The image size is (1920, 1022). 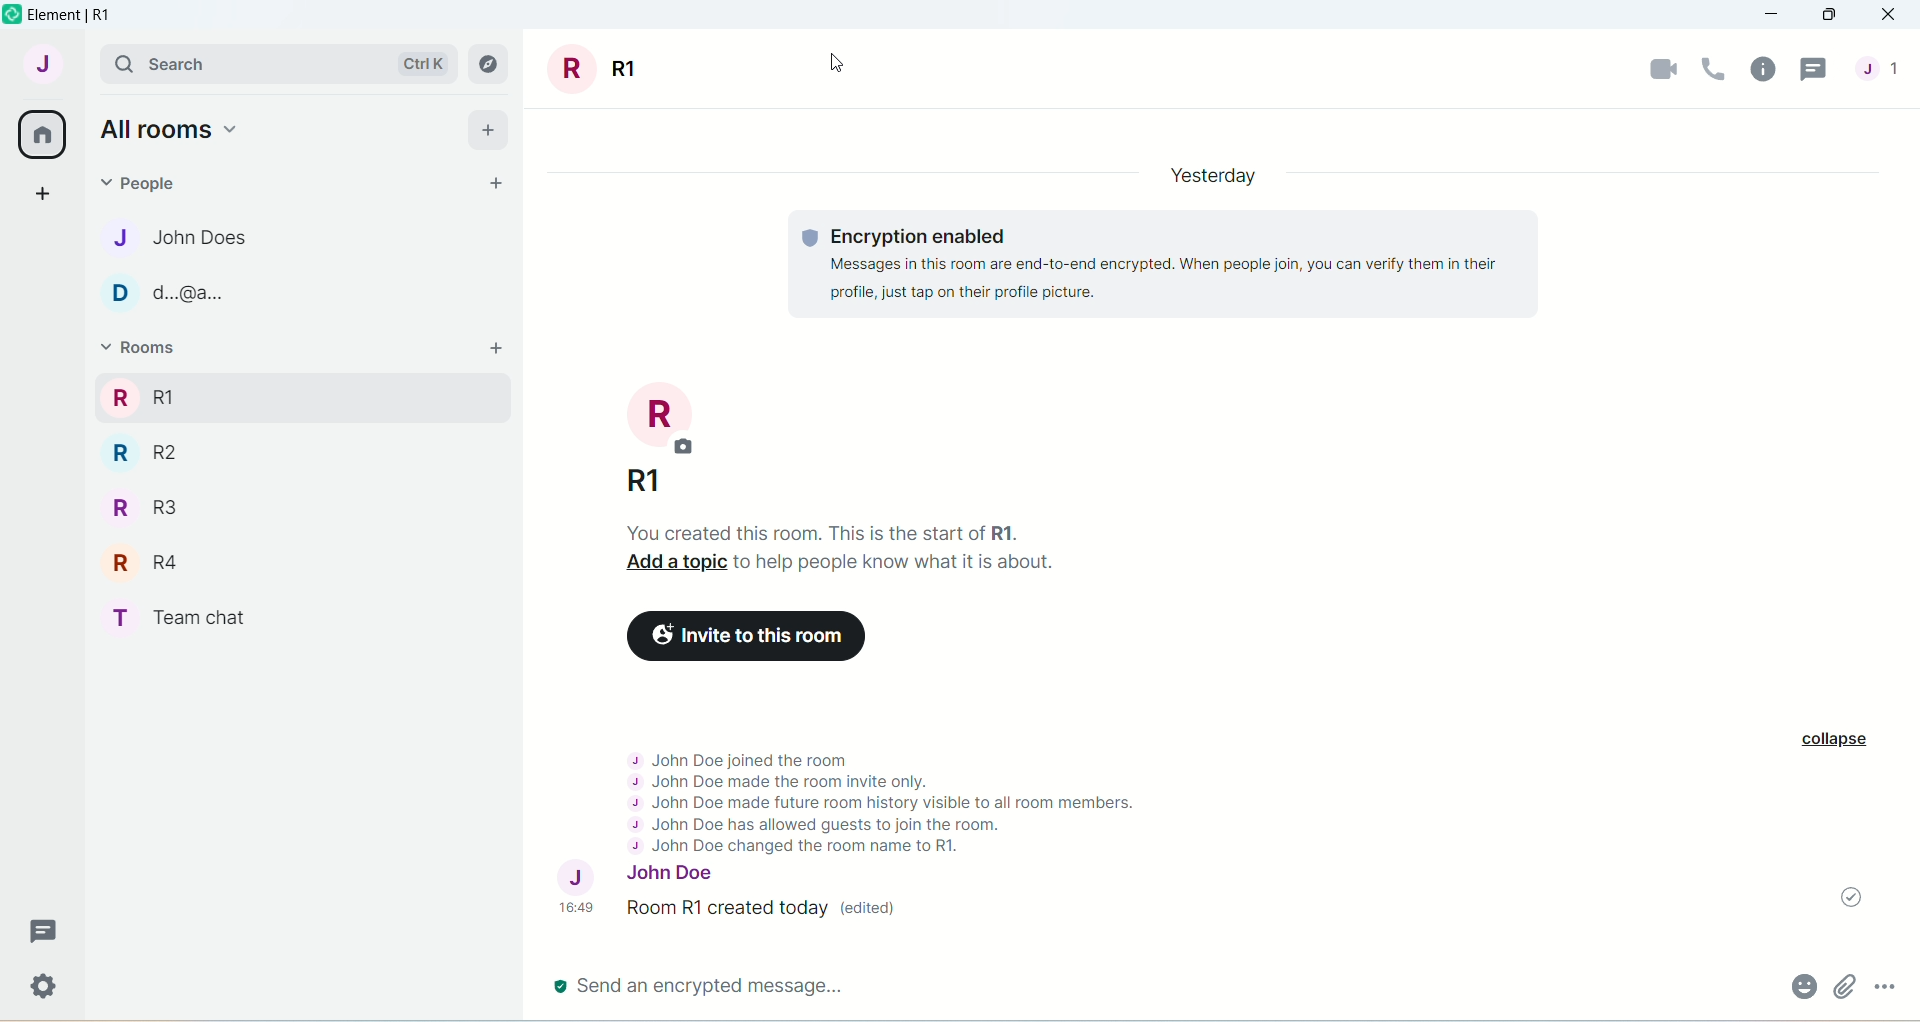 What do you see at coordinates (1805, 988) in the screenshot?
I see `Emoji` at bounding box center [1805, 988].